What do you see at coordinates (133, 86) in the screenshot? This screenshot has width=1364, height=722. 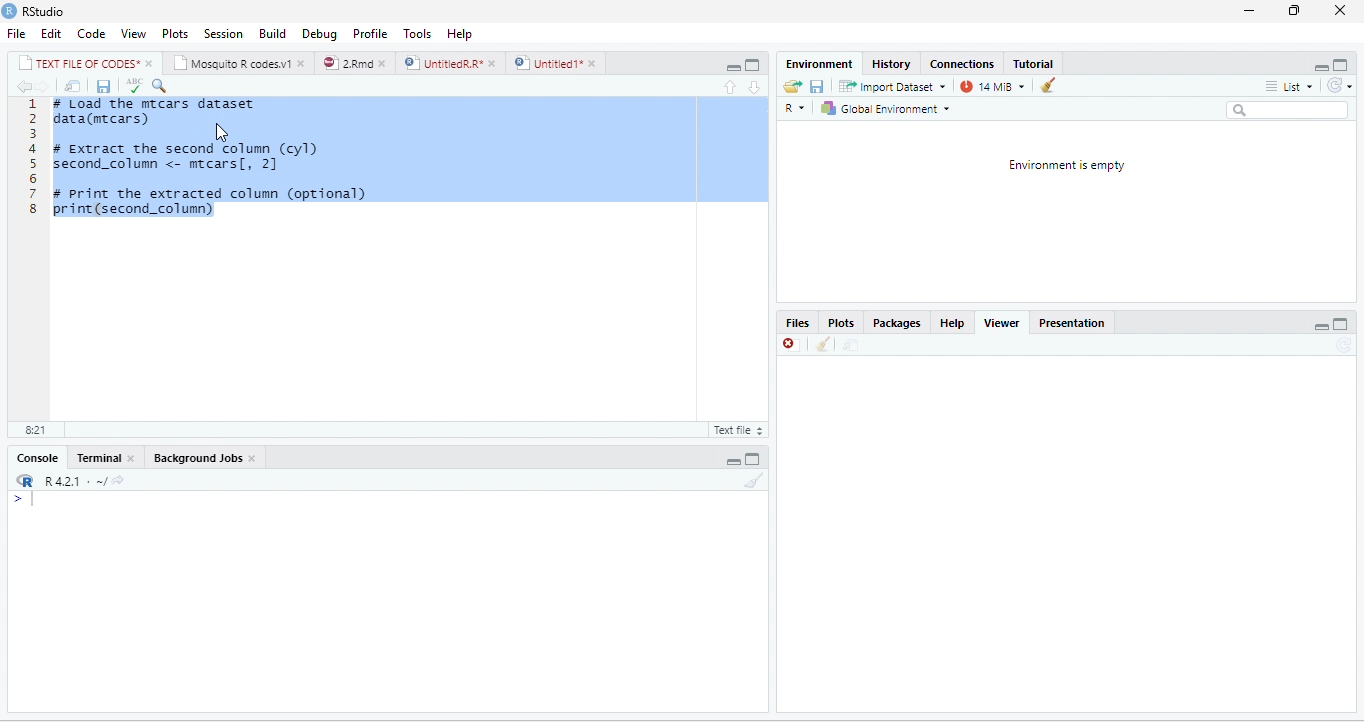 I see `spellcheck` at bounding box center [133, 86].